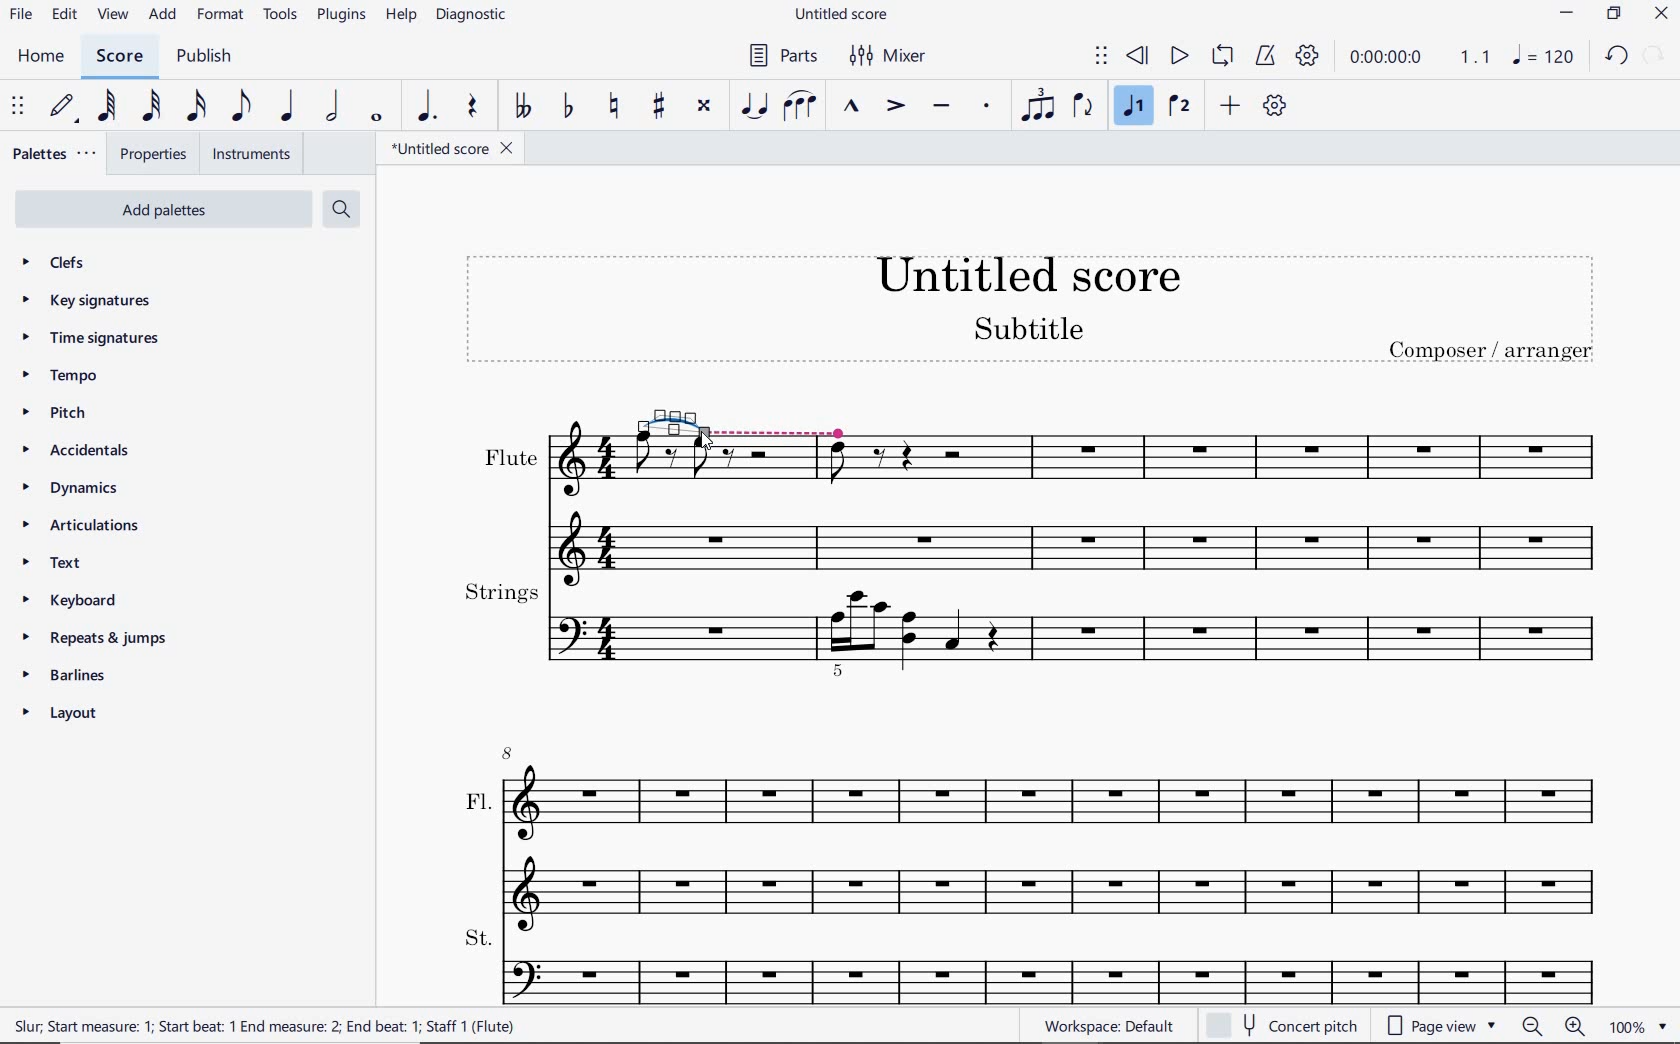 Image resolution: width=1680 pixels, height=1044 pixels. What do you see at coordinates (196, 107) in the screenshot?
I see `16TH NOTE` at bounding box center [196, 107].